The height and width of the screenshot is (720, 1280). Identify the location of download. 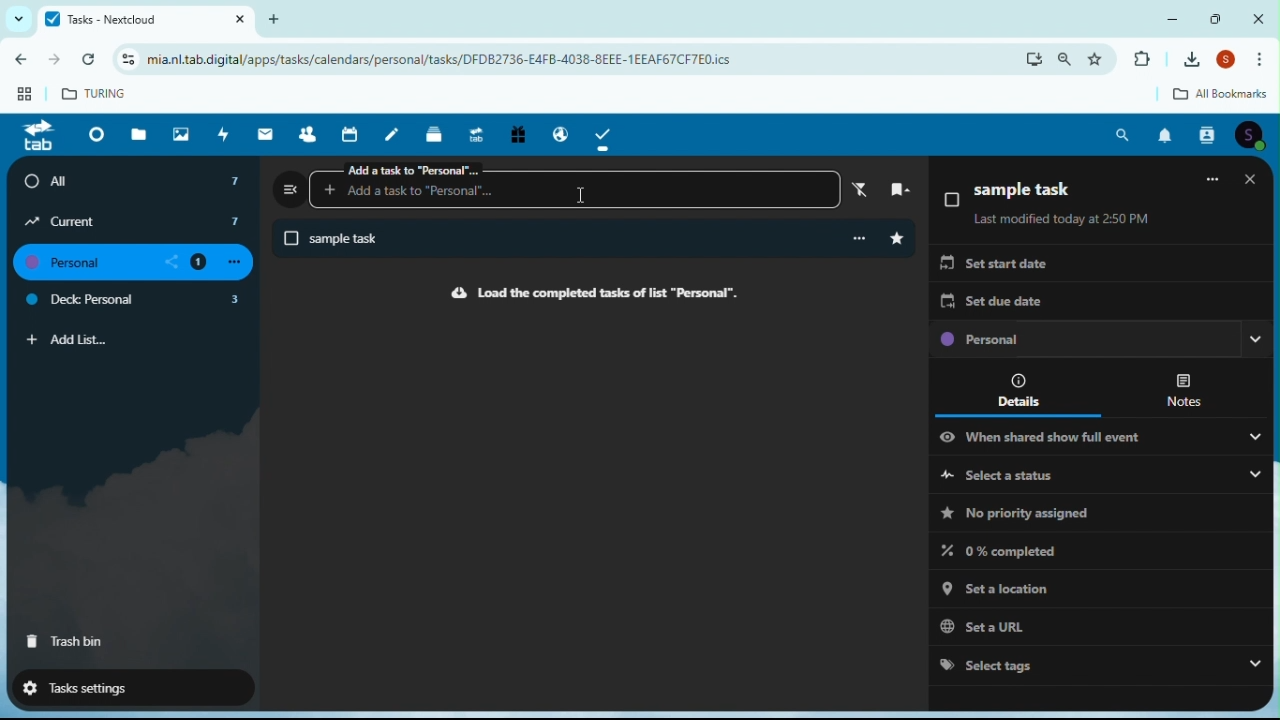
(1034, 59).